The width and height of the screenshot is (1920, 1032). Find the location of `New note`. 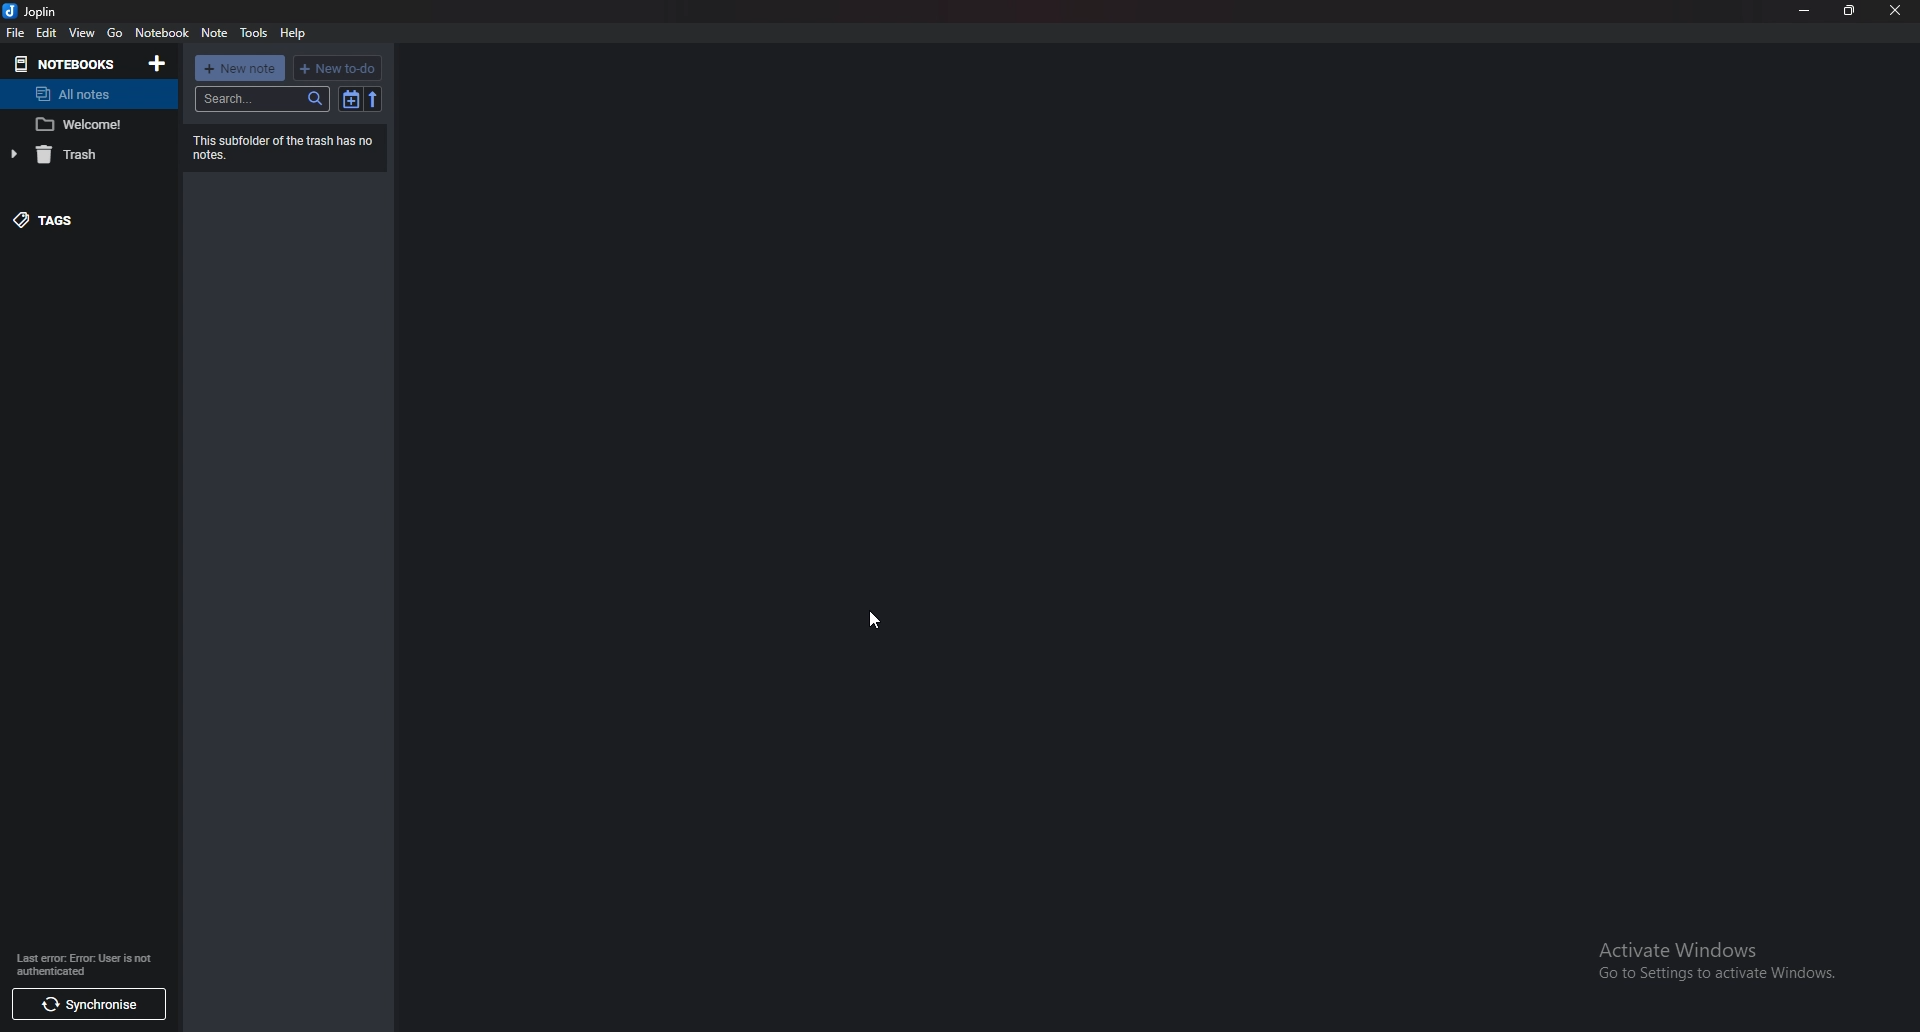

New note is located at coordinates (240, 68).